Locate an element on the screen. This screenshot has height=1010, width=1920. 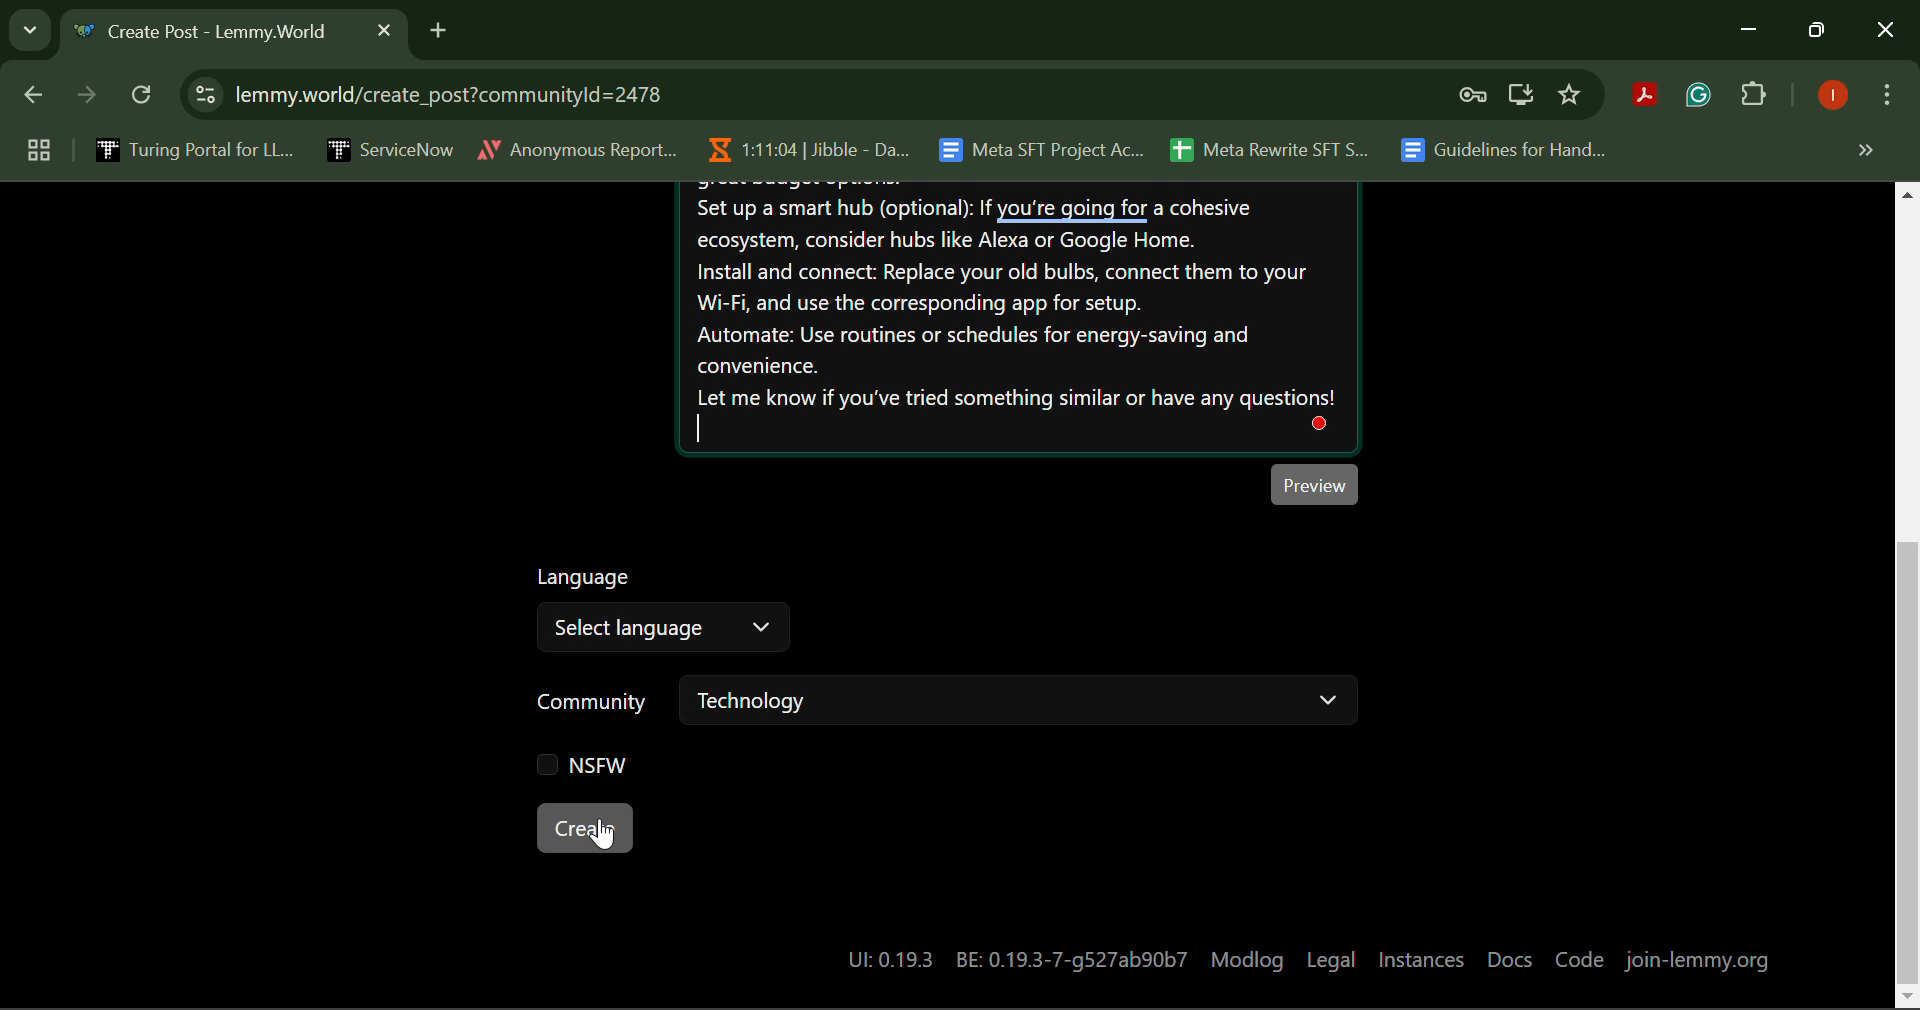
Minimize Down is located at coordinates (1752, 31).